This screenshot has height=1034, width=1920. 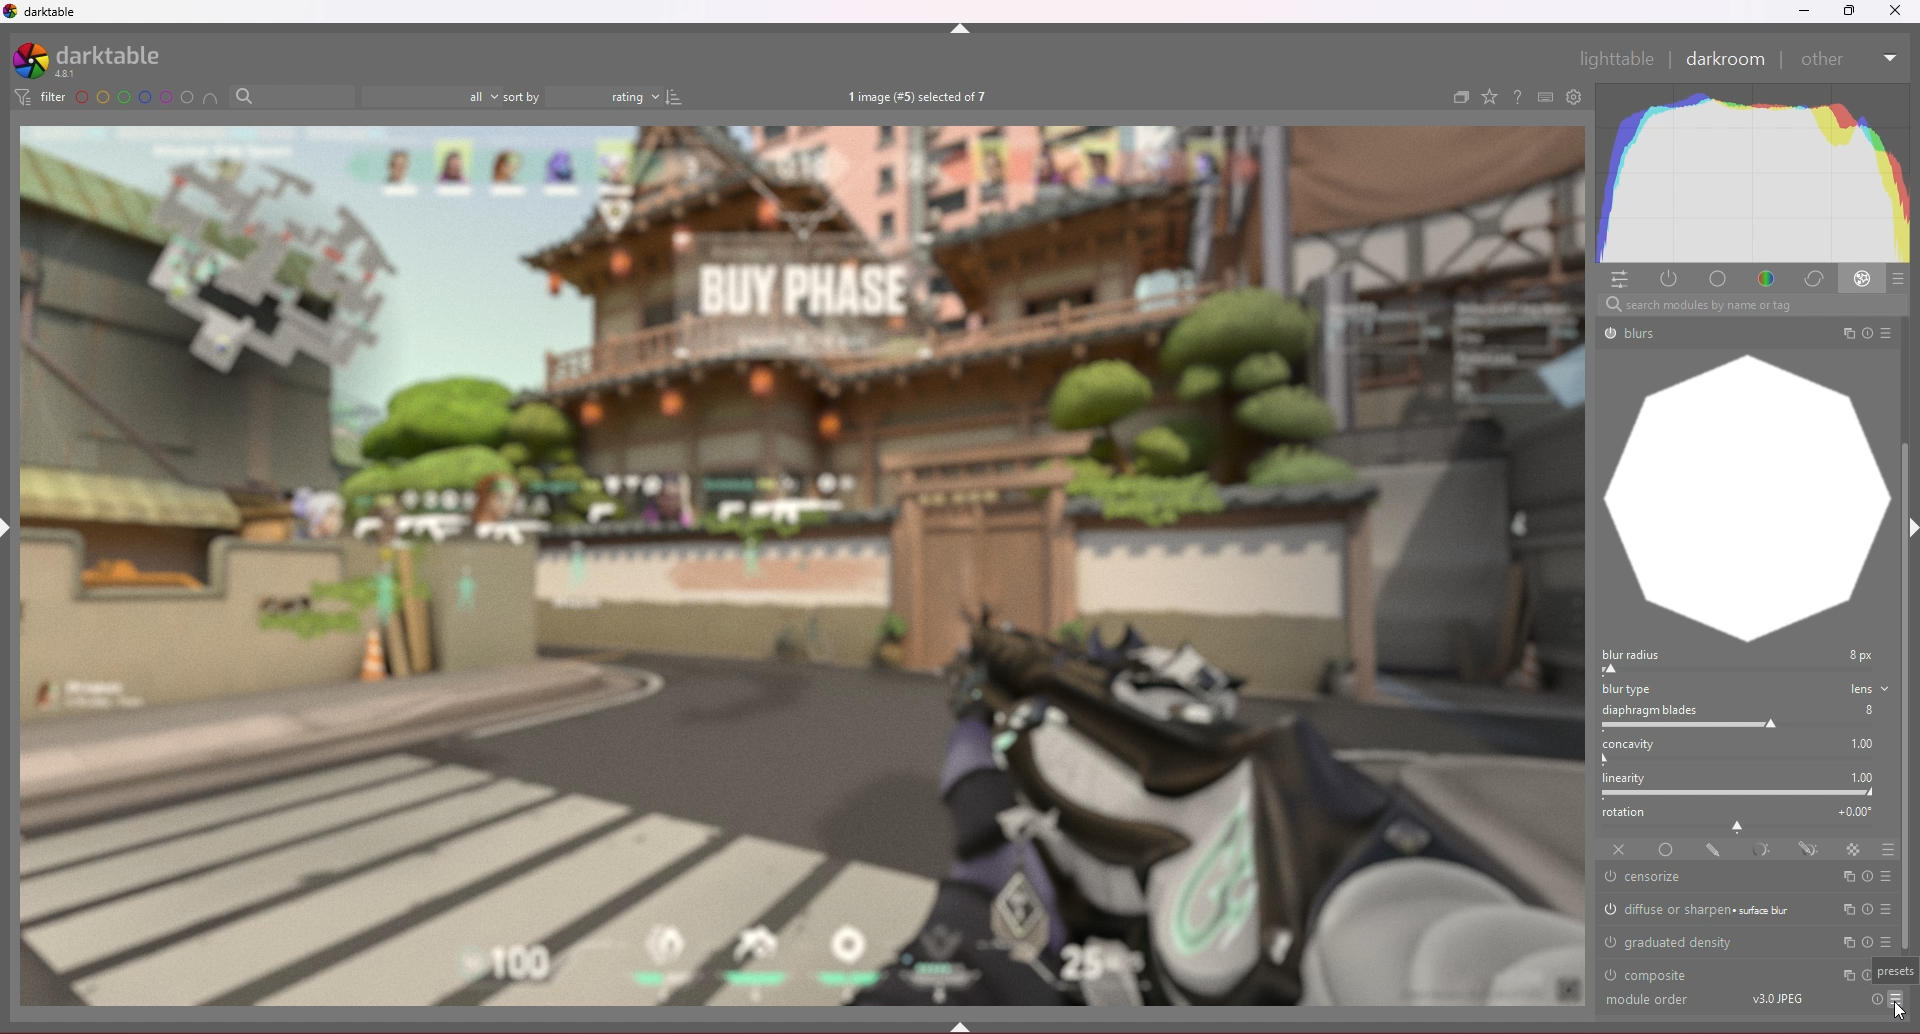 What do you see at coordinates (1715, 850) in the screenshot?
I see `drawn mask` at bounding box center [1715, 850].